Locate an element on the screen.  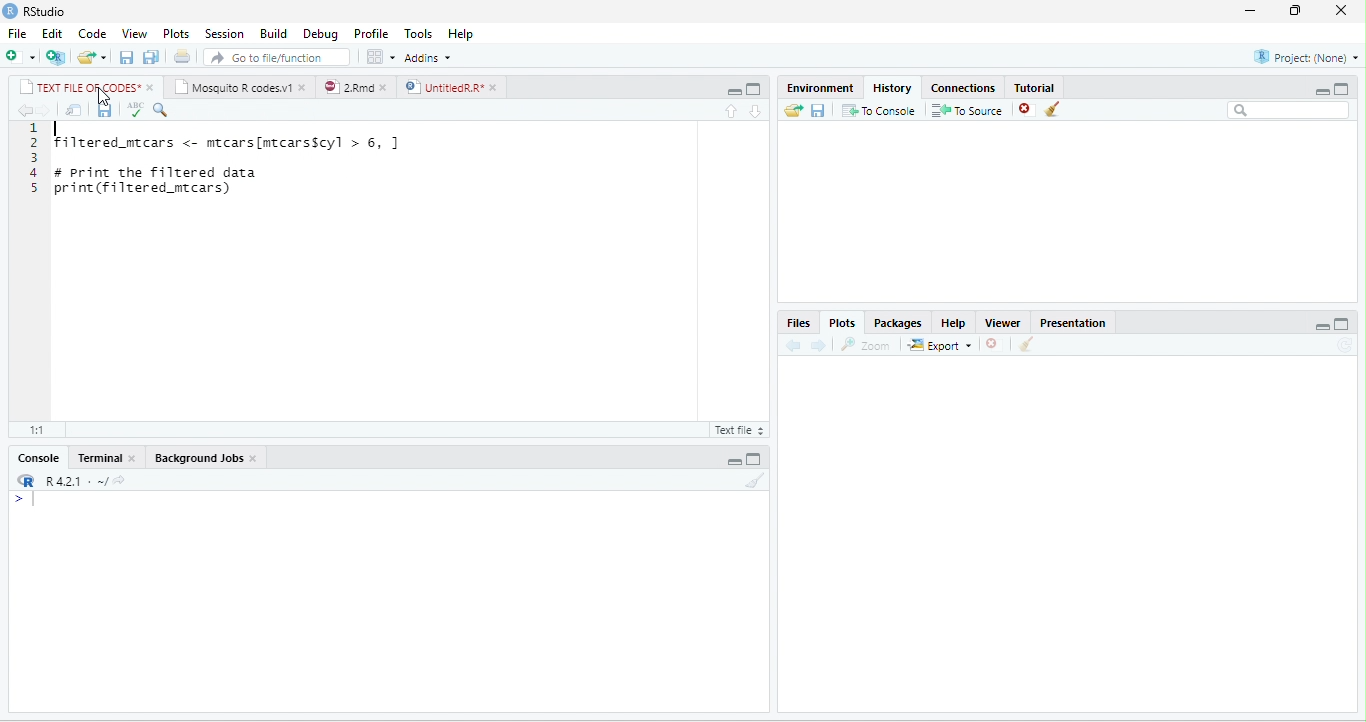
minimize is located at coordinates (1322, 326).